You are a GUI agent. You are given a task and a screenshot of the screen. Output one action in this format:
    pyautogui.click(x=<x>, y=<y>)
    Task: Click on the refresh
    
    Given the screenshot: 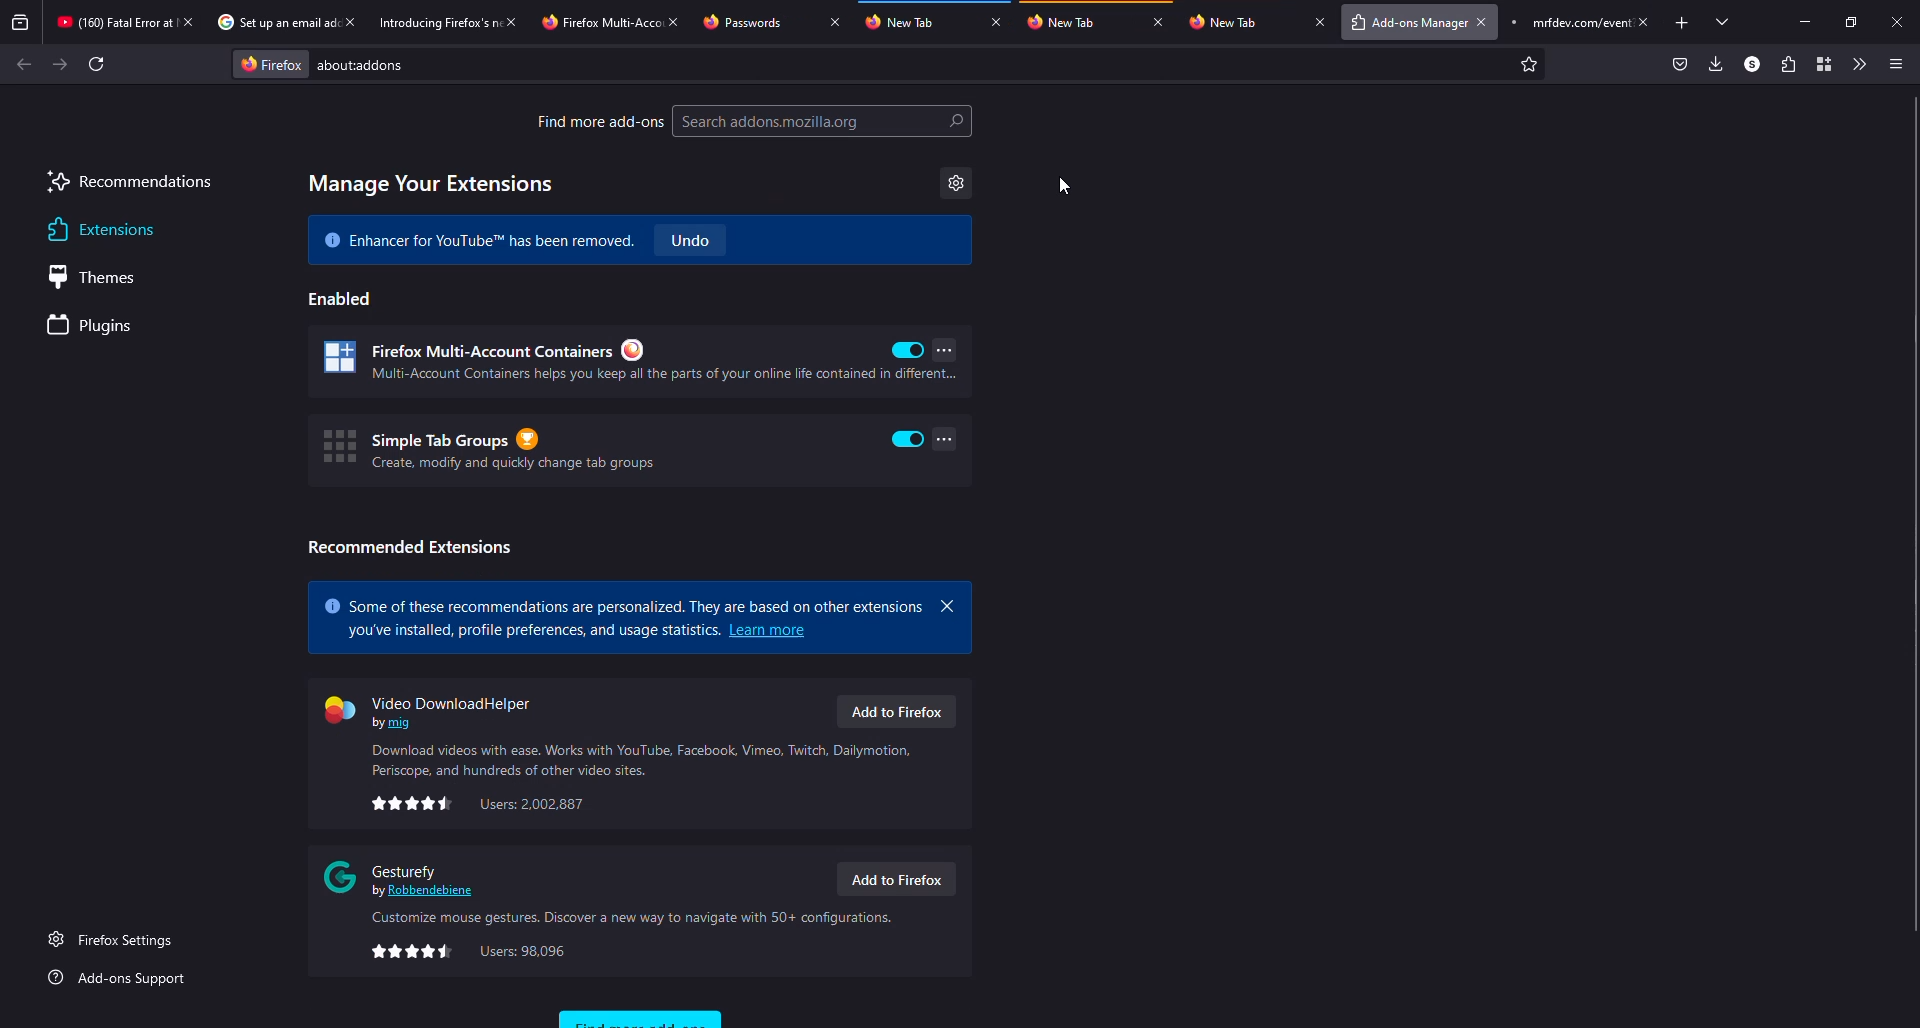 What is the action you would take?
    pyautogui.click(x=96, y=64)
    